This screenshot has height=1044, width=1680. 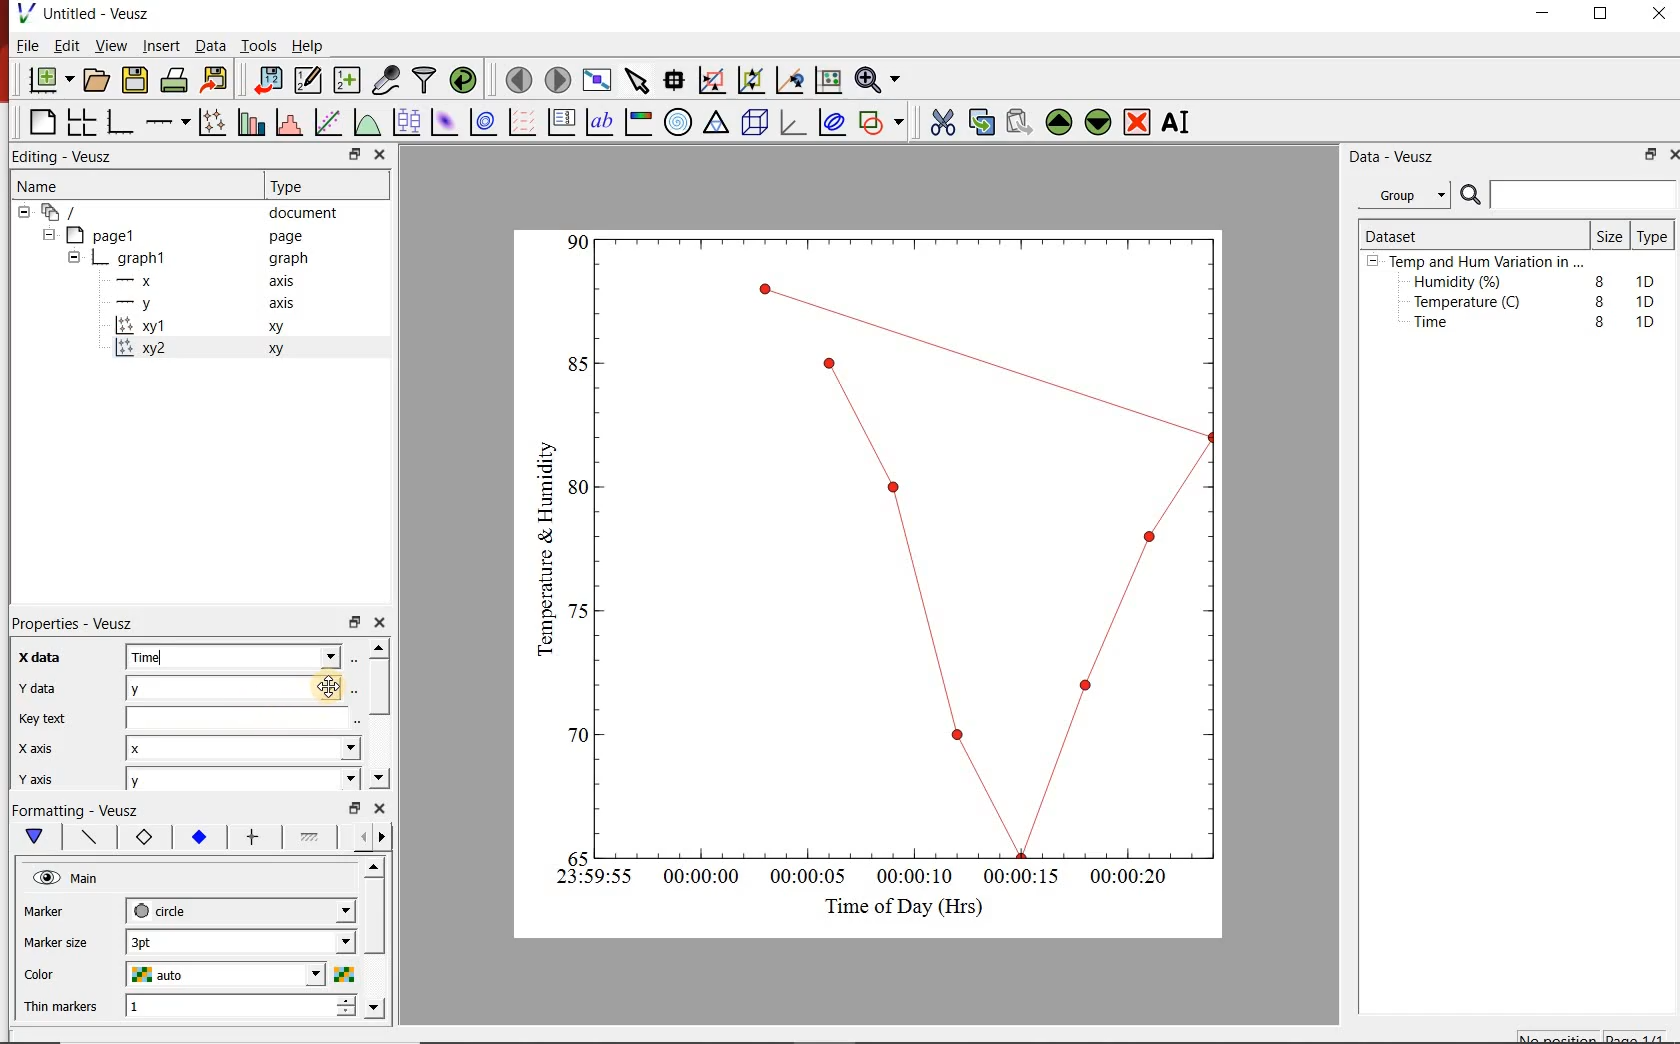 I want to click on 0, so click(x=576, y=855).